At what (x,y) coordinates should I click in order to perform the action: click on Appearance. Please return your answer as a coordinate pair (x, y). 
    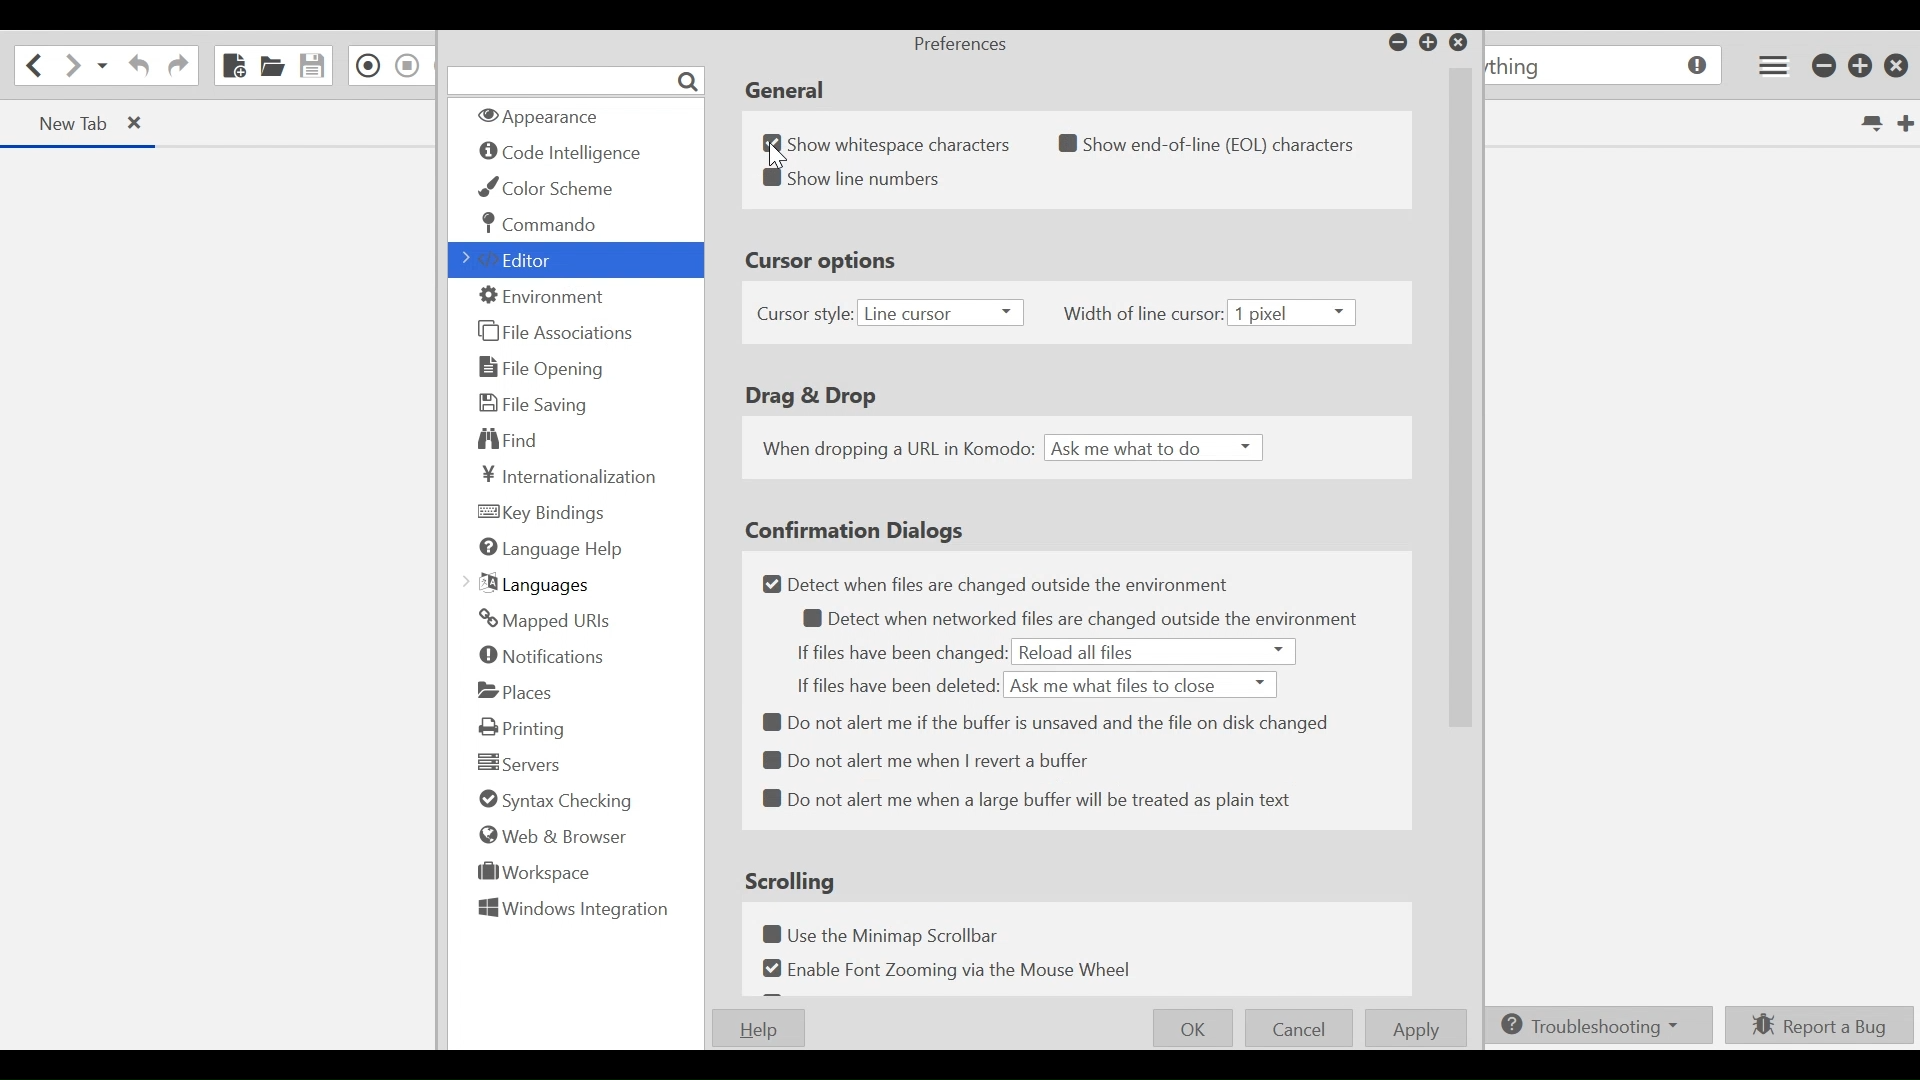
    Looking at the image, I should click on (551, 118).